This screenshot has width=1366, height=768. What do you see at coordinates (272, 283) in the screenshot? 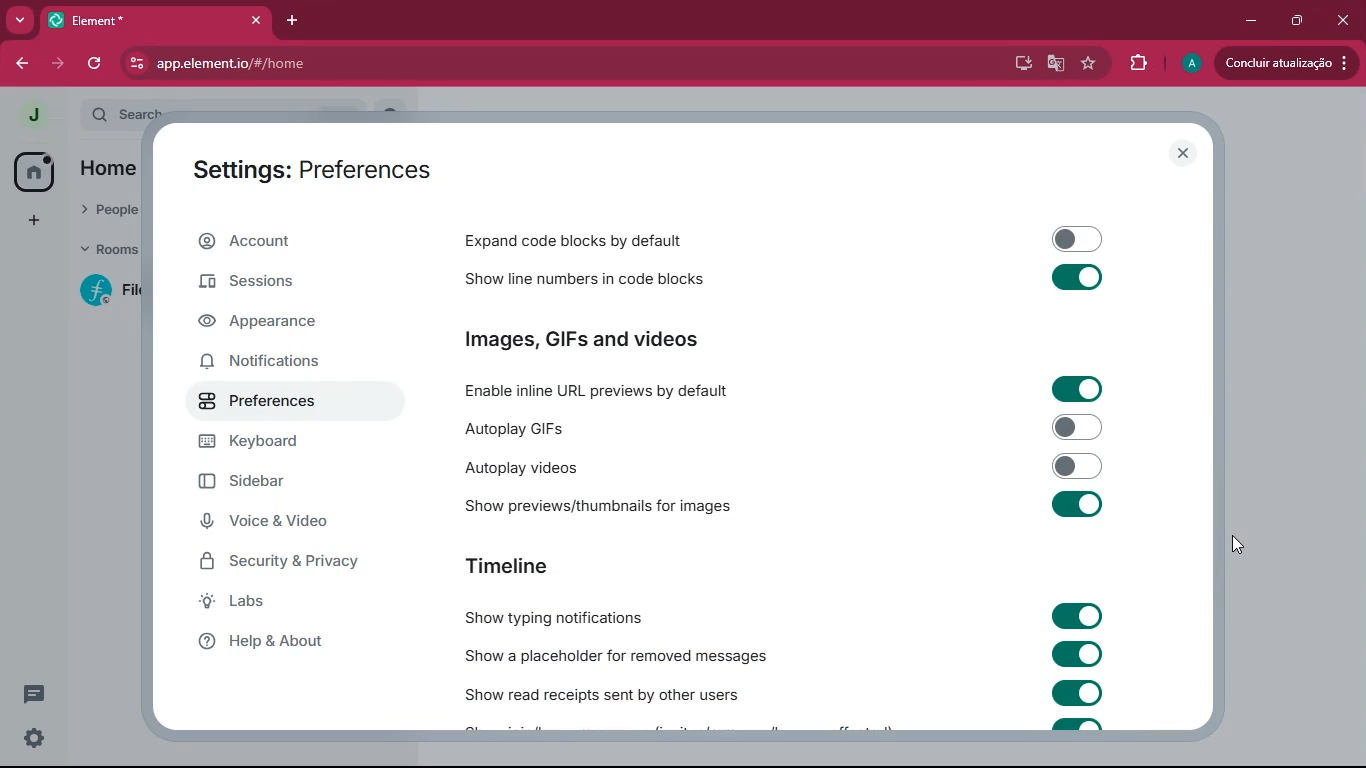
I see `sessions` at bounding box center [272, 283].